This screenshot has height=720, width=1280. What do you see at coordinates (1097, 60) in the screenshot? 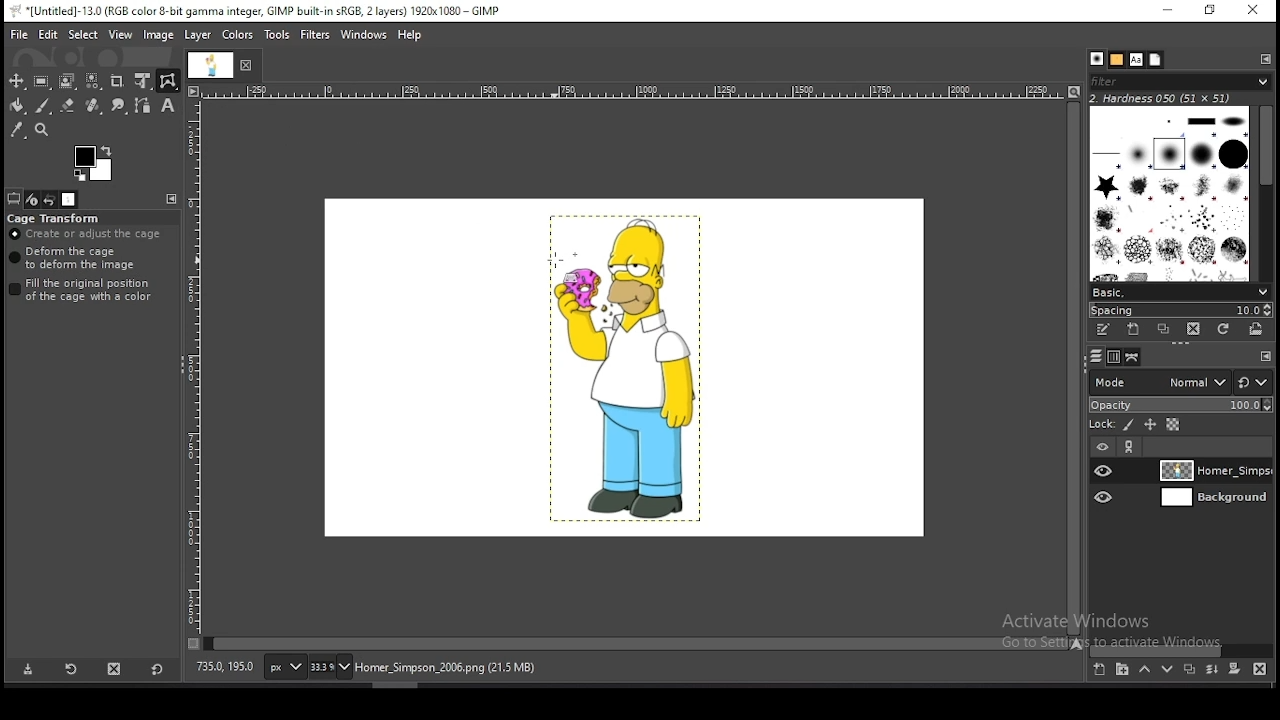
I see `brushes` at bounding box center [1097, 60].